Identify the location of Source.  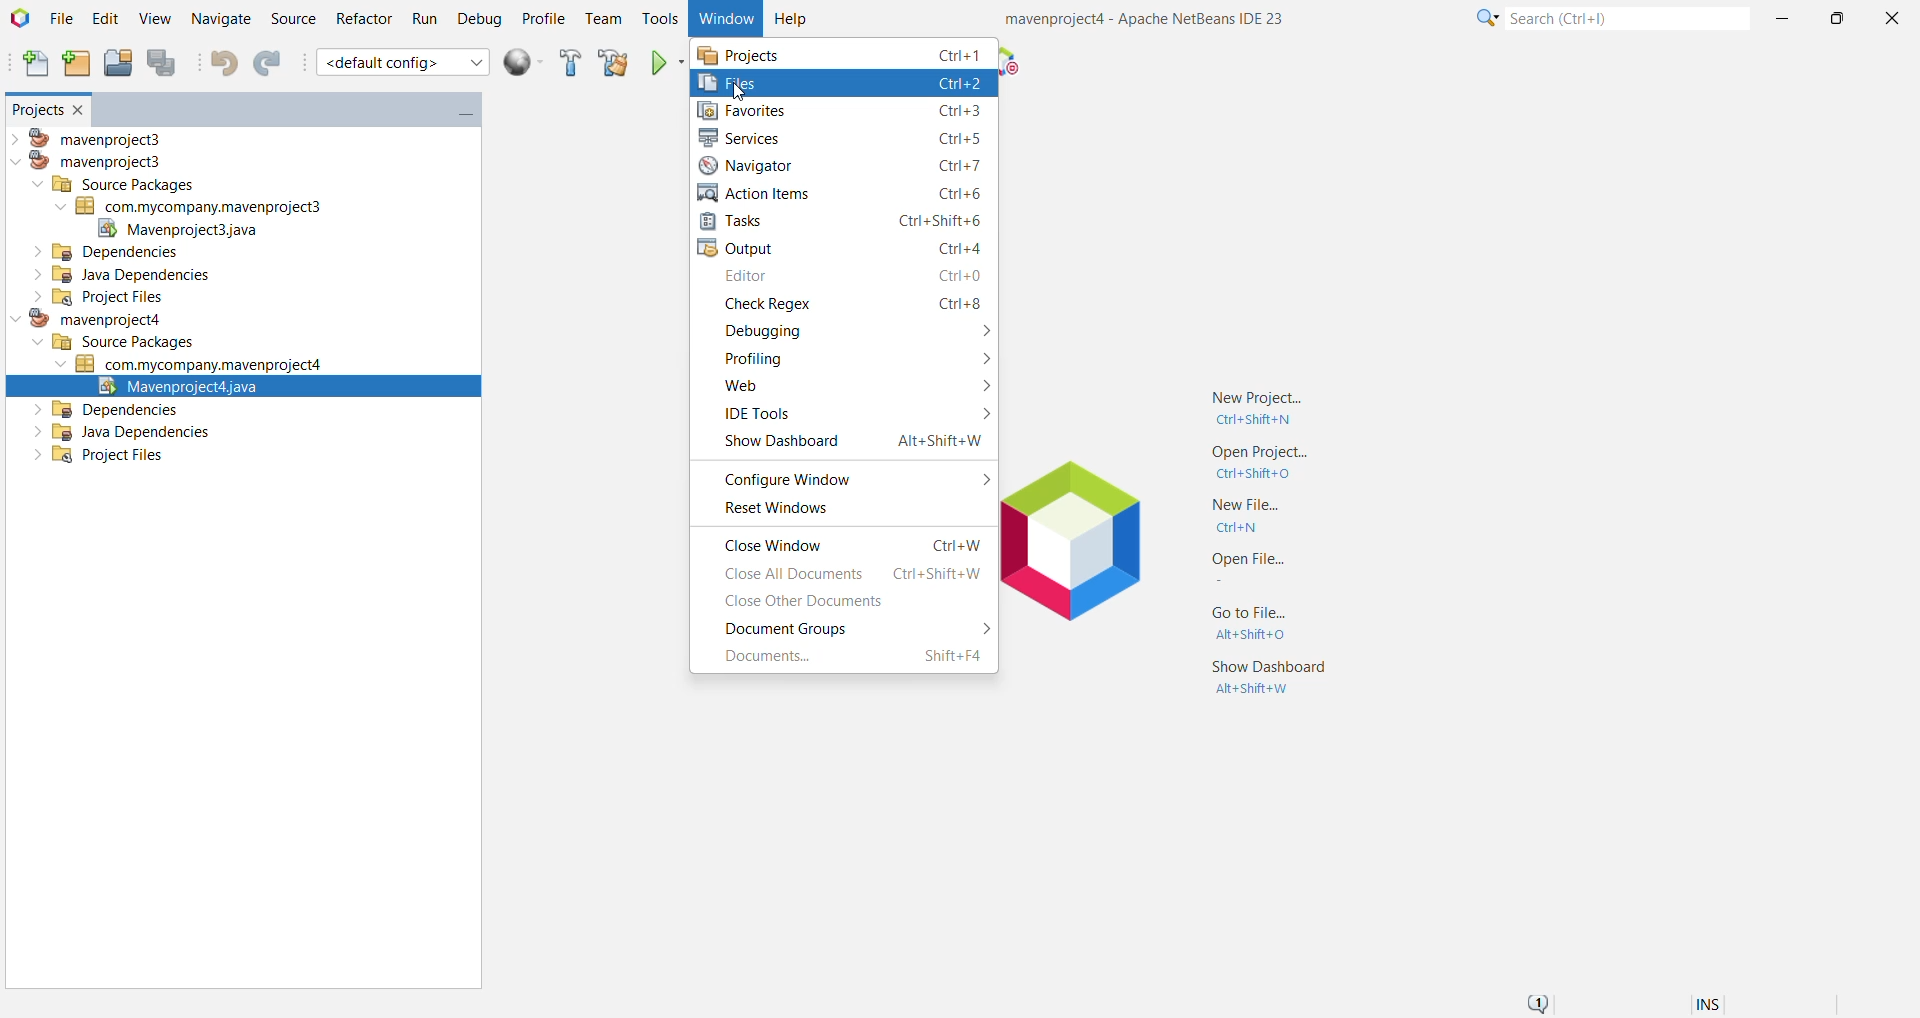
(291, 19).